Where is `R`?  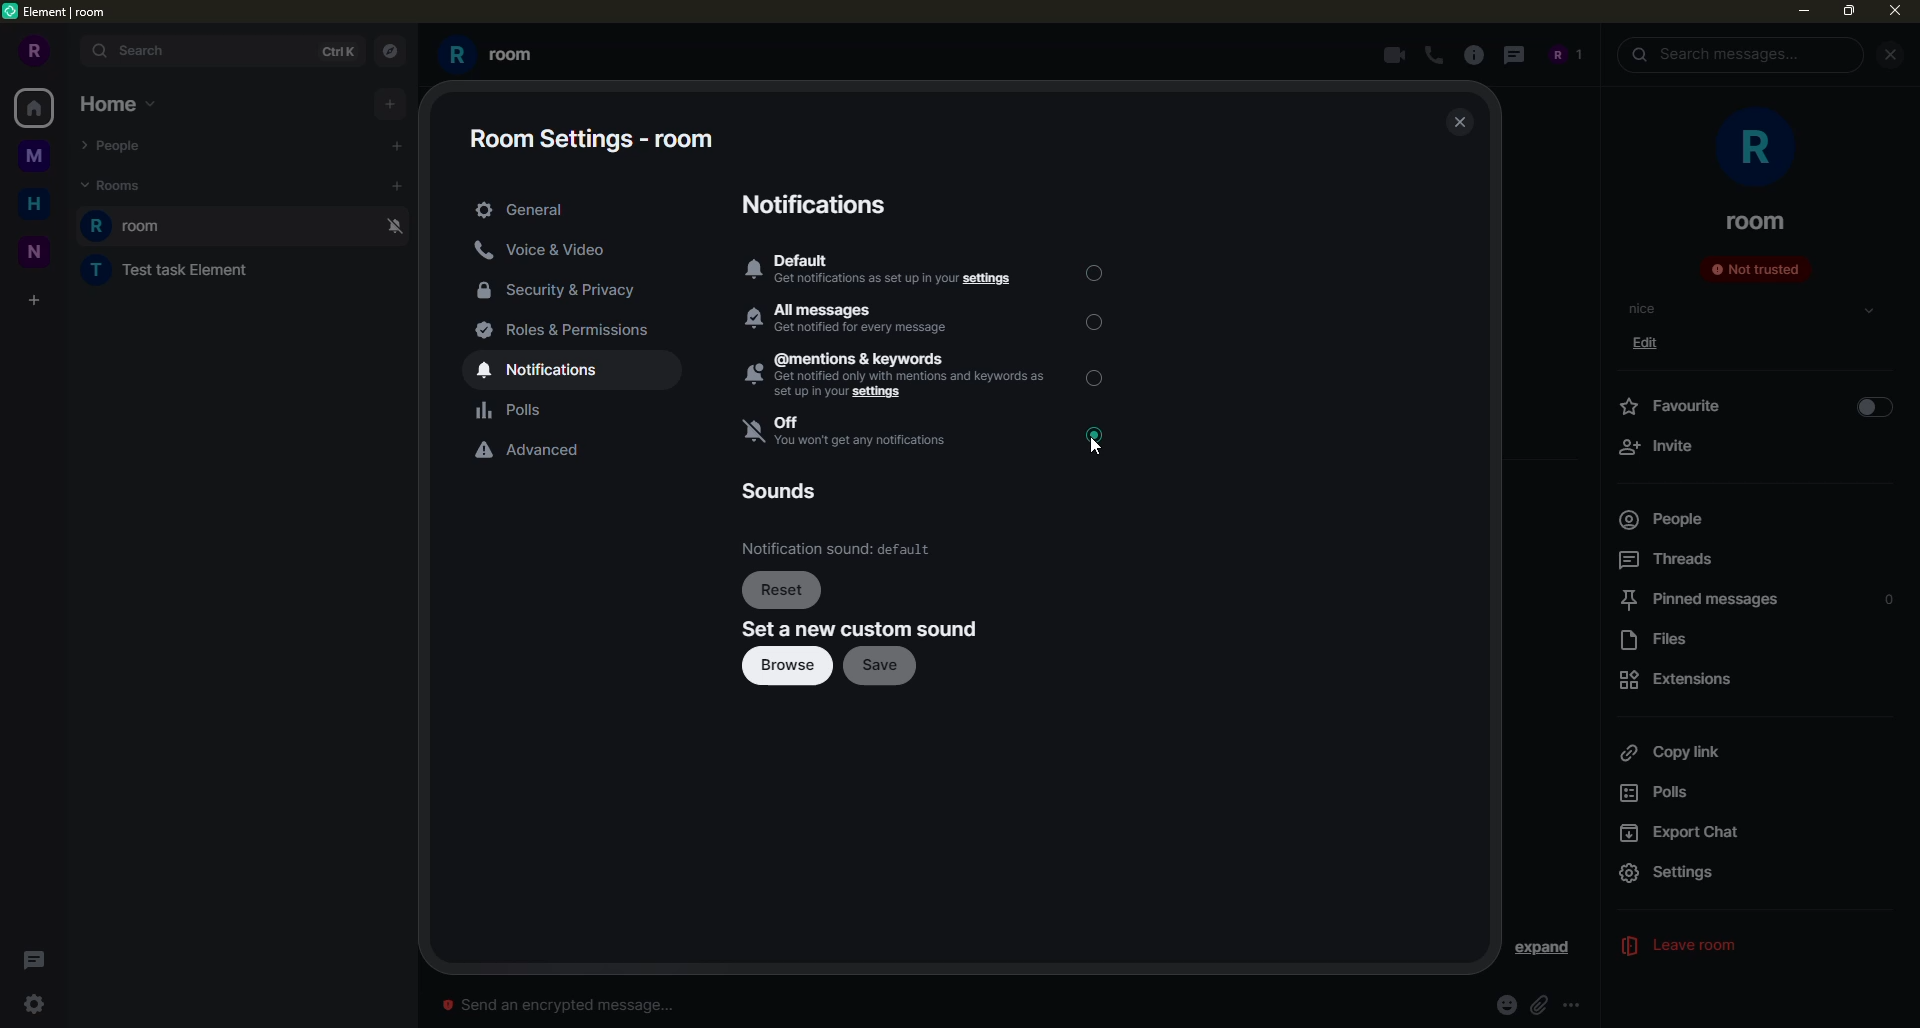 R is located at coordinates (34, 50).